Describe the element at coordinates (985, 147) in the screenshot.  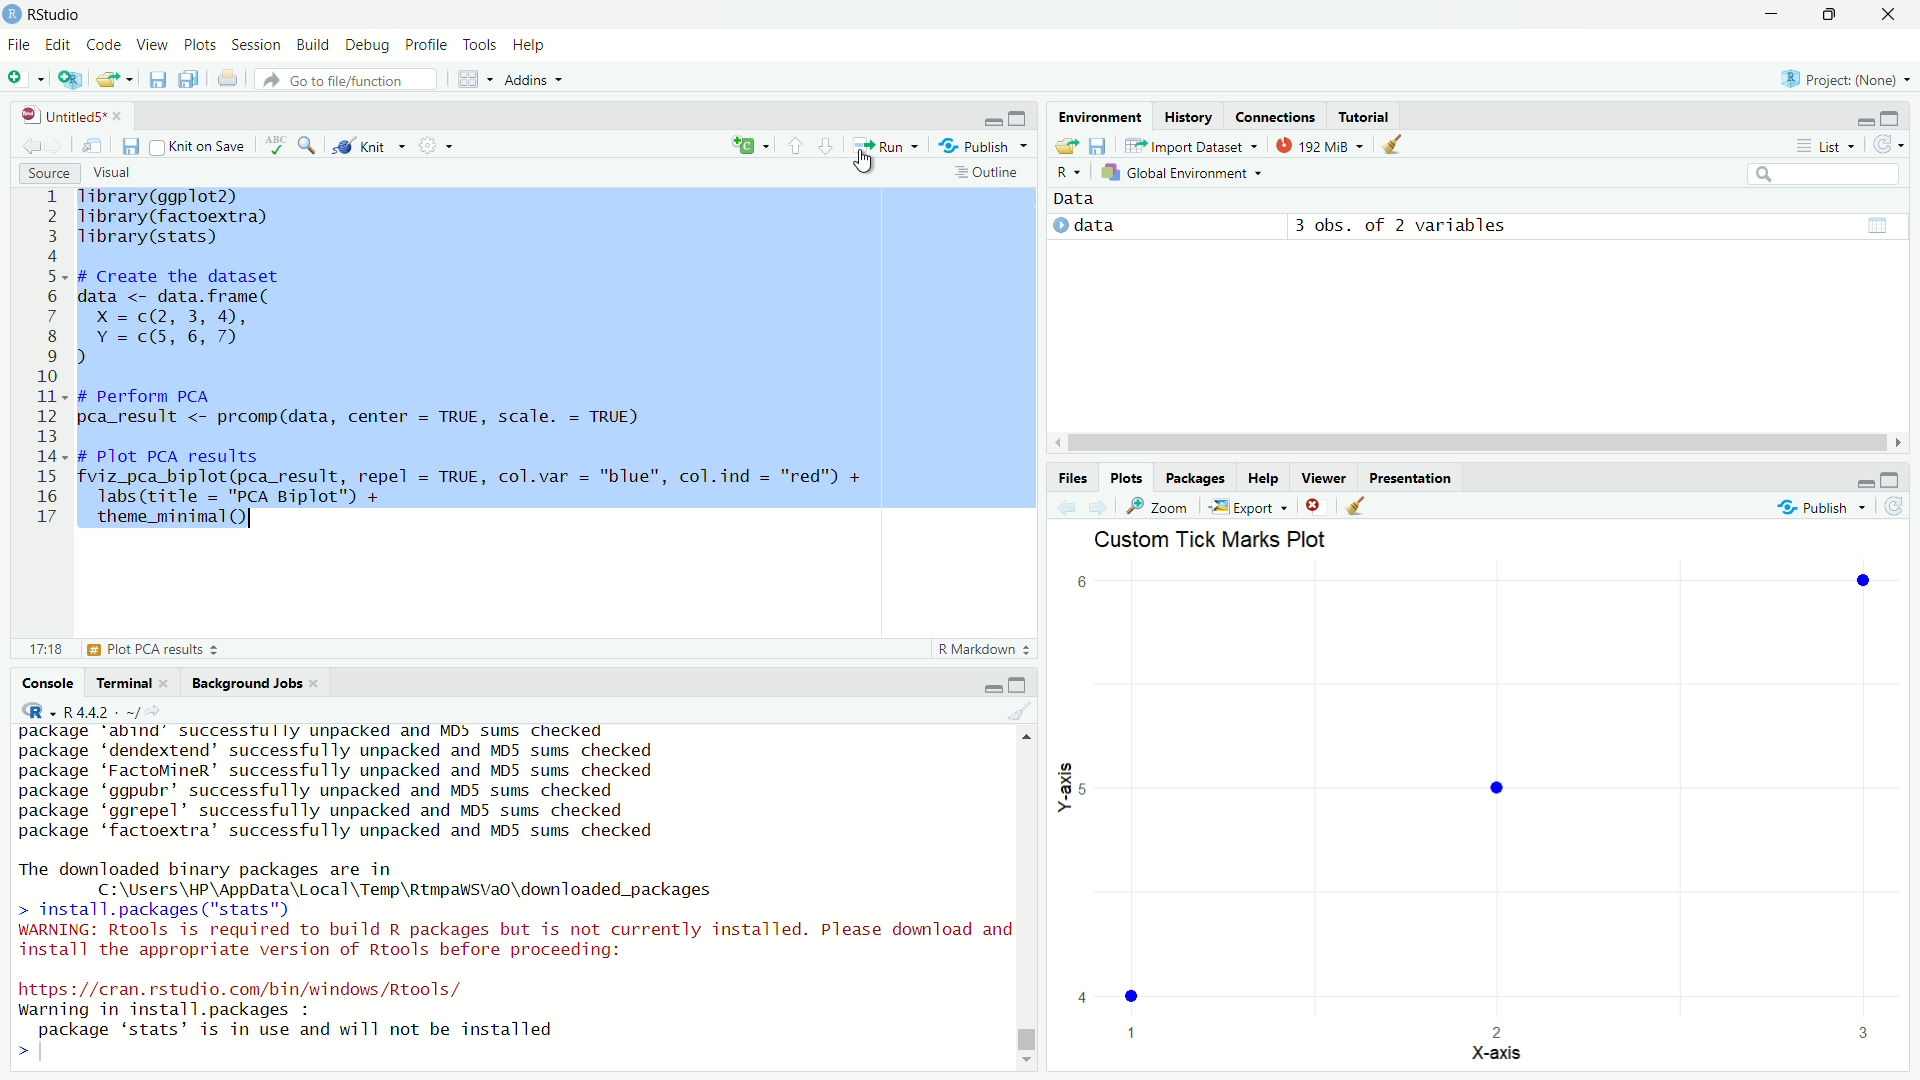
I see `publish` at that location.